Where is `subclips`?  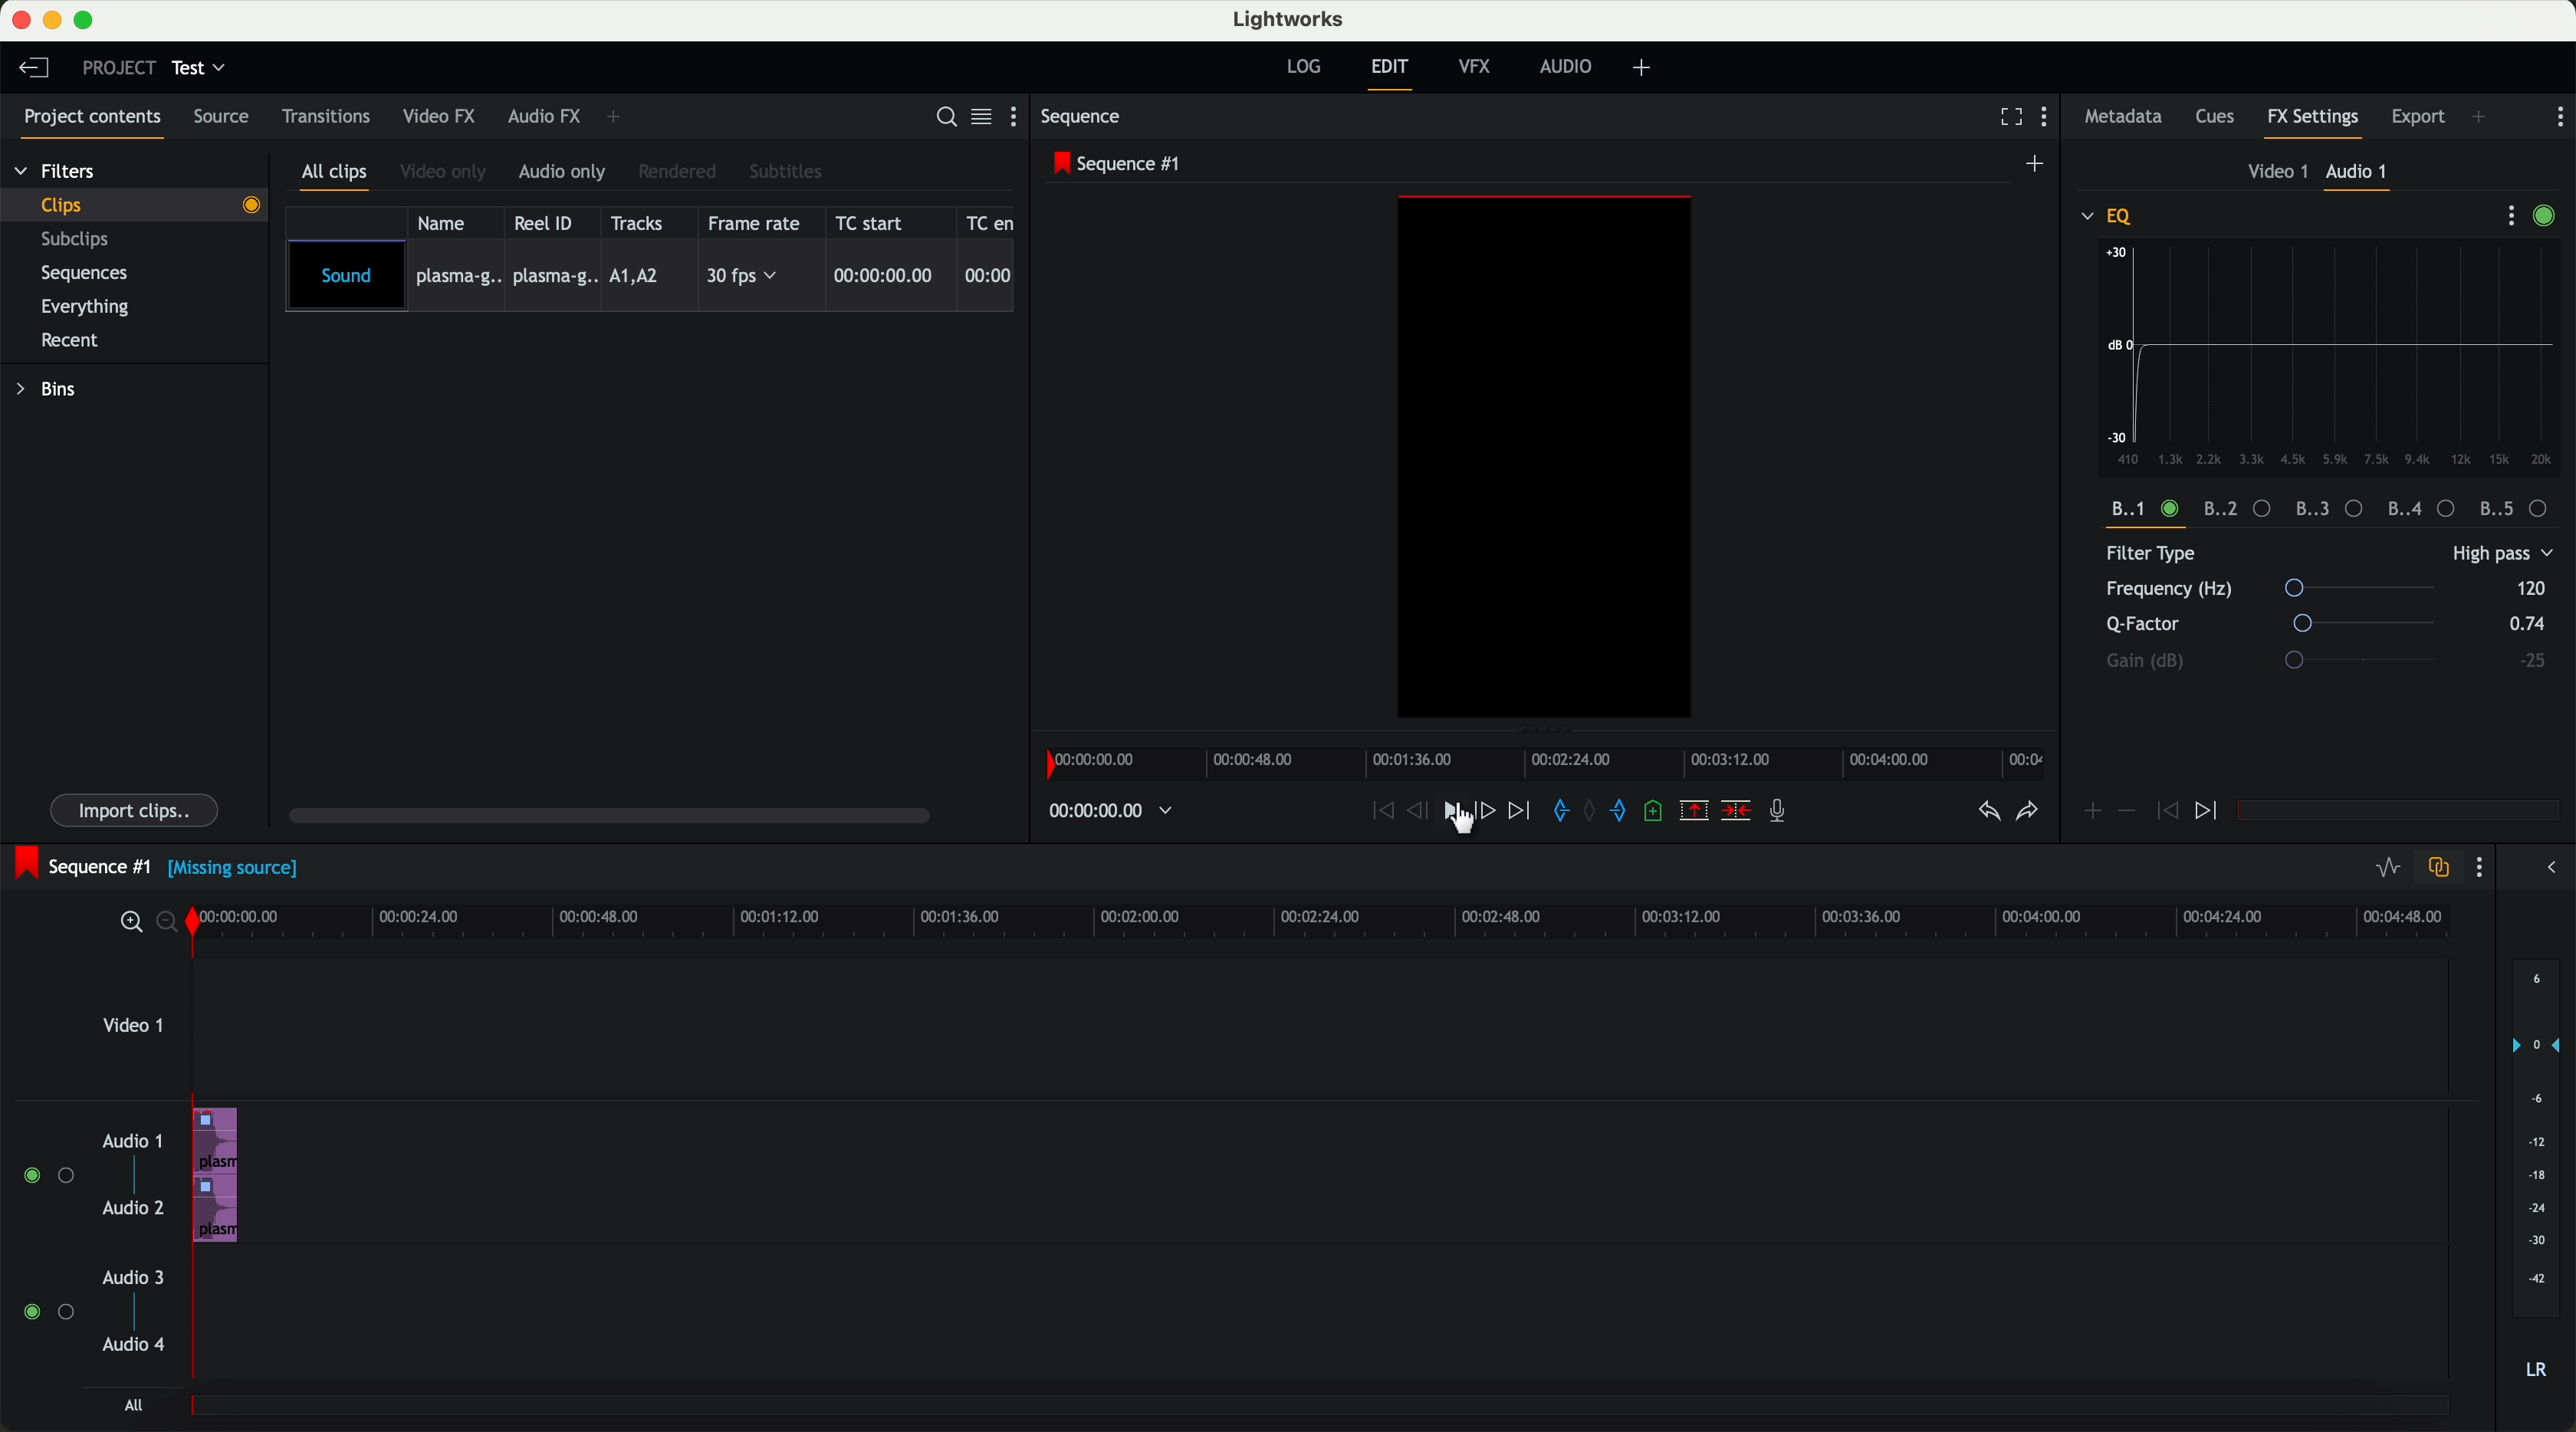
subclips is located at coordinates (80, 241).